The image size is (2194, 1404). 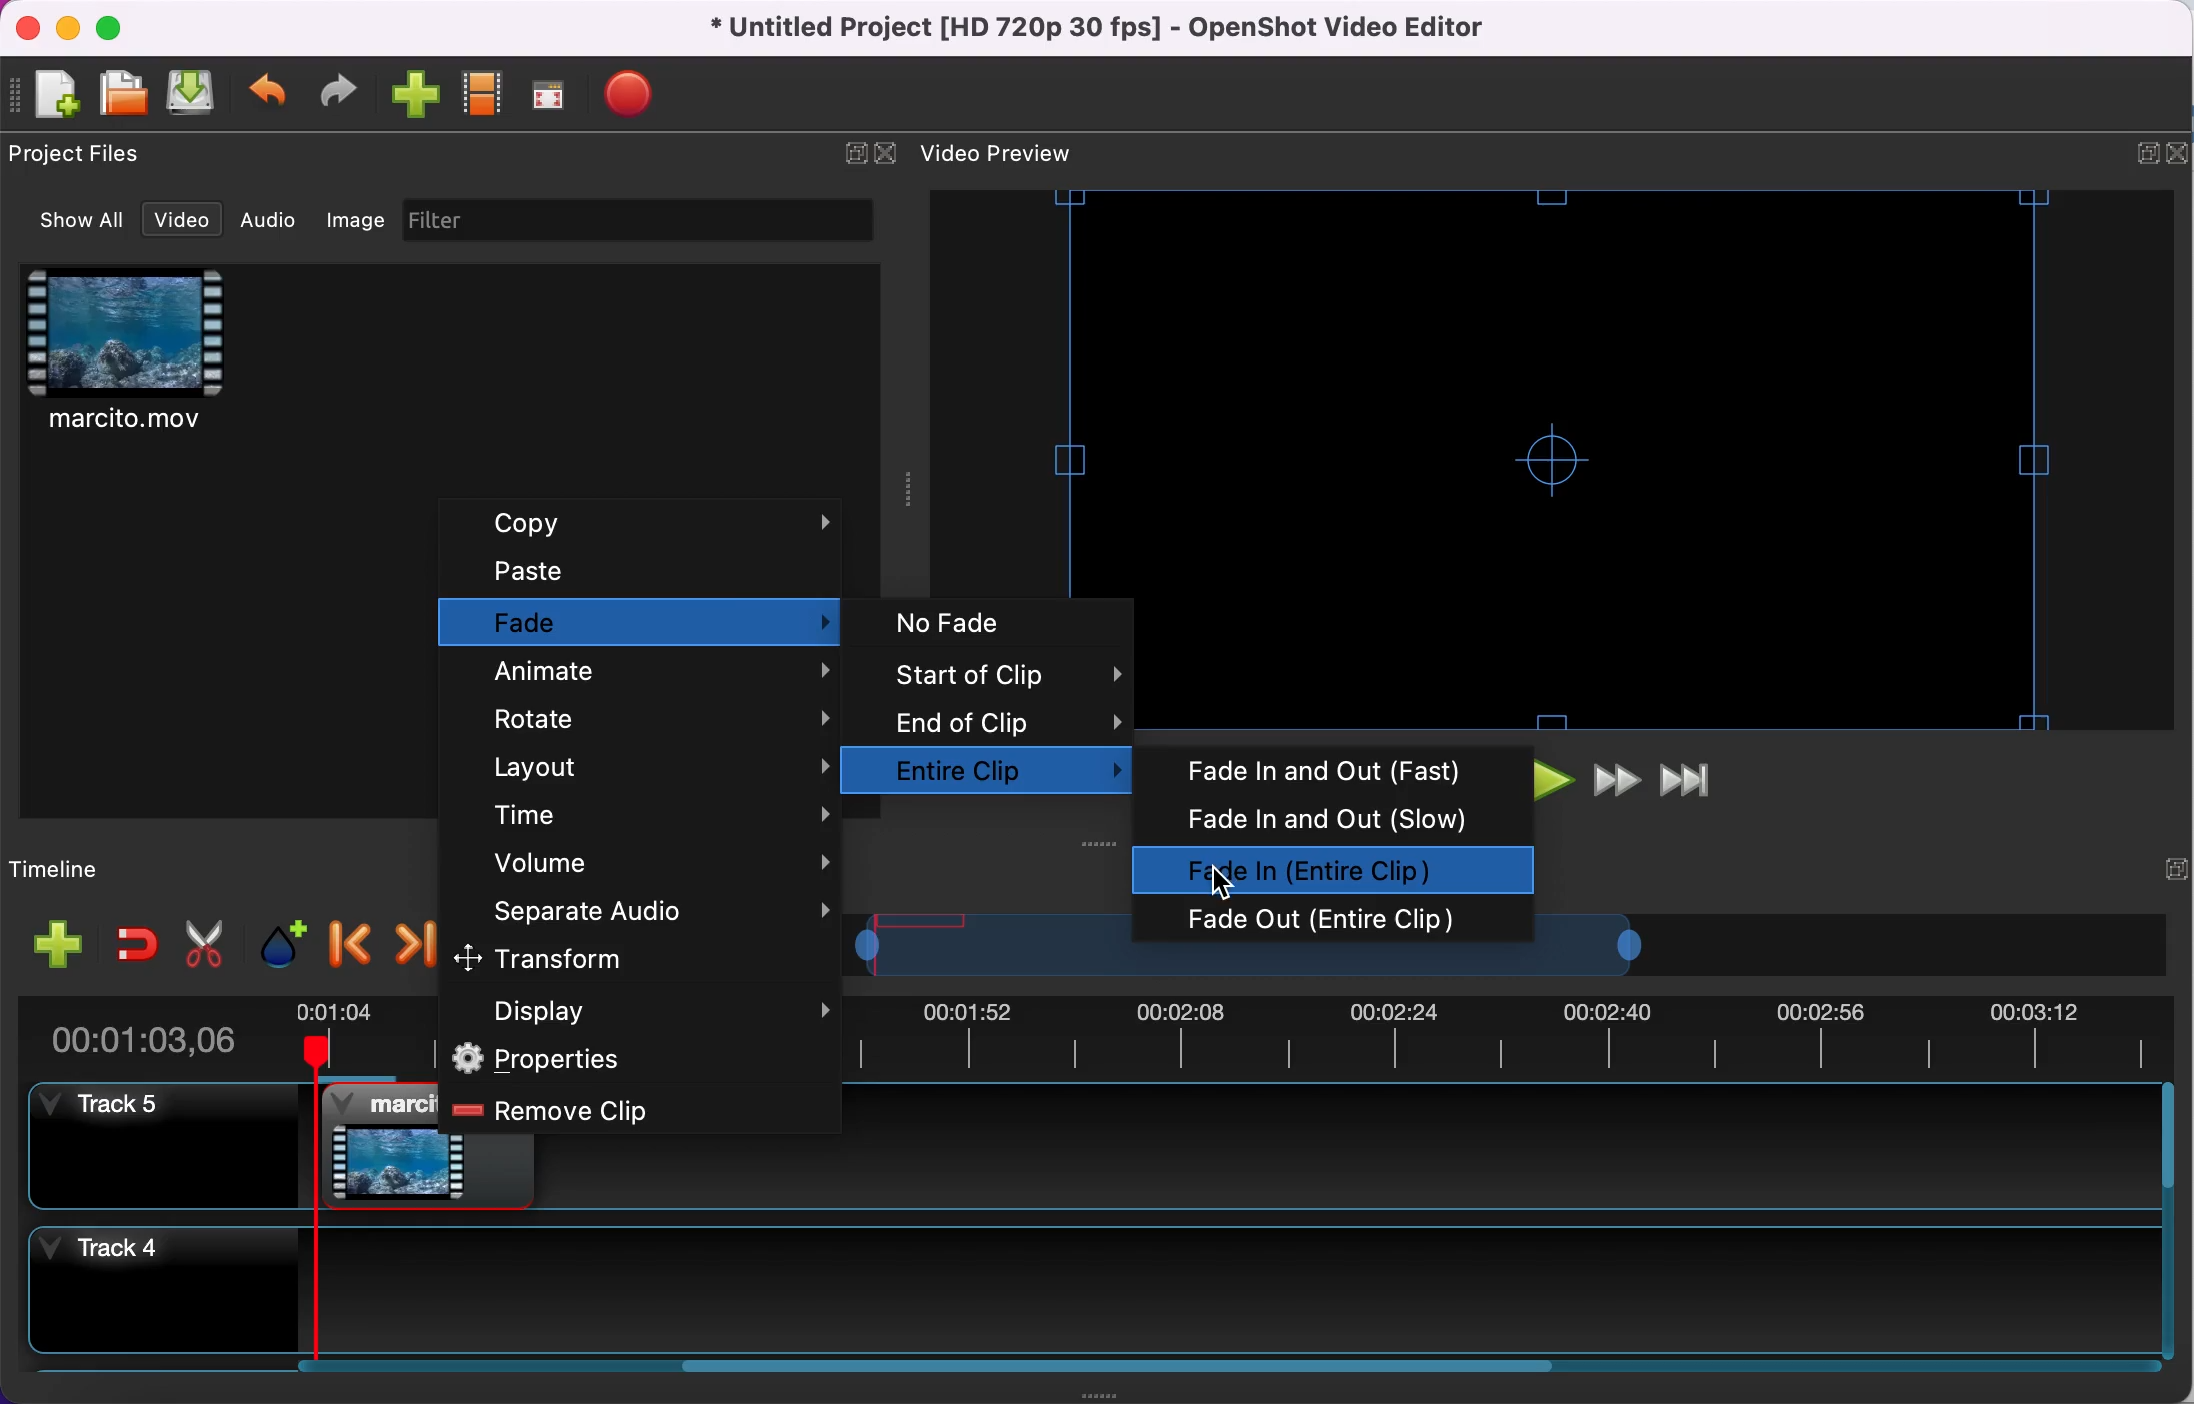 What do you see at coordinates (1204, 1288) in the screenshot?
I see `timeline` at bounding box center [1204, 1288].